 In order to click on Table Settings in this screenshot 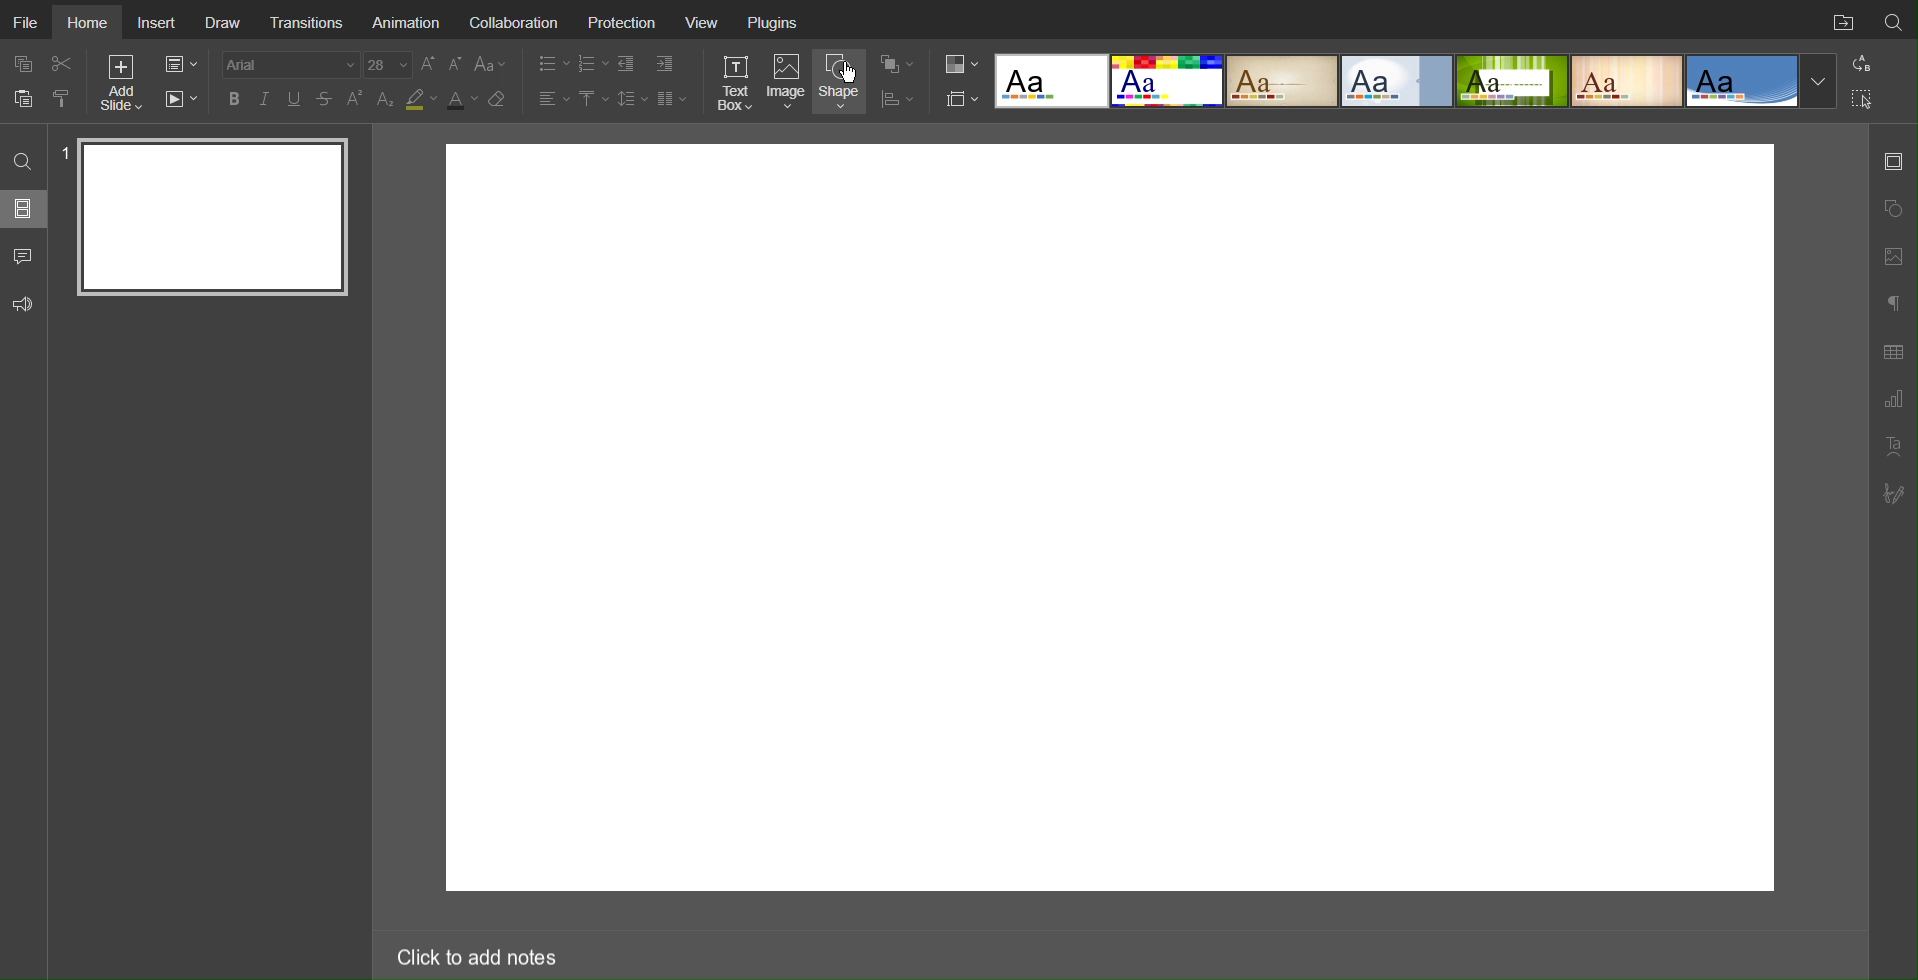, I will do `click(1893, 350)`.